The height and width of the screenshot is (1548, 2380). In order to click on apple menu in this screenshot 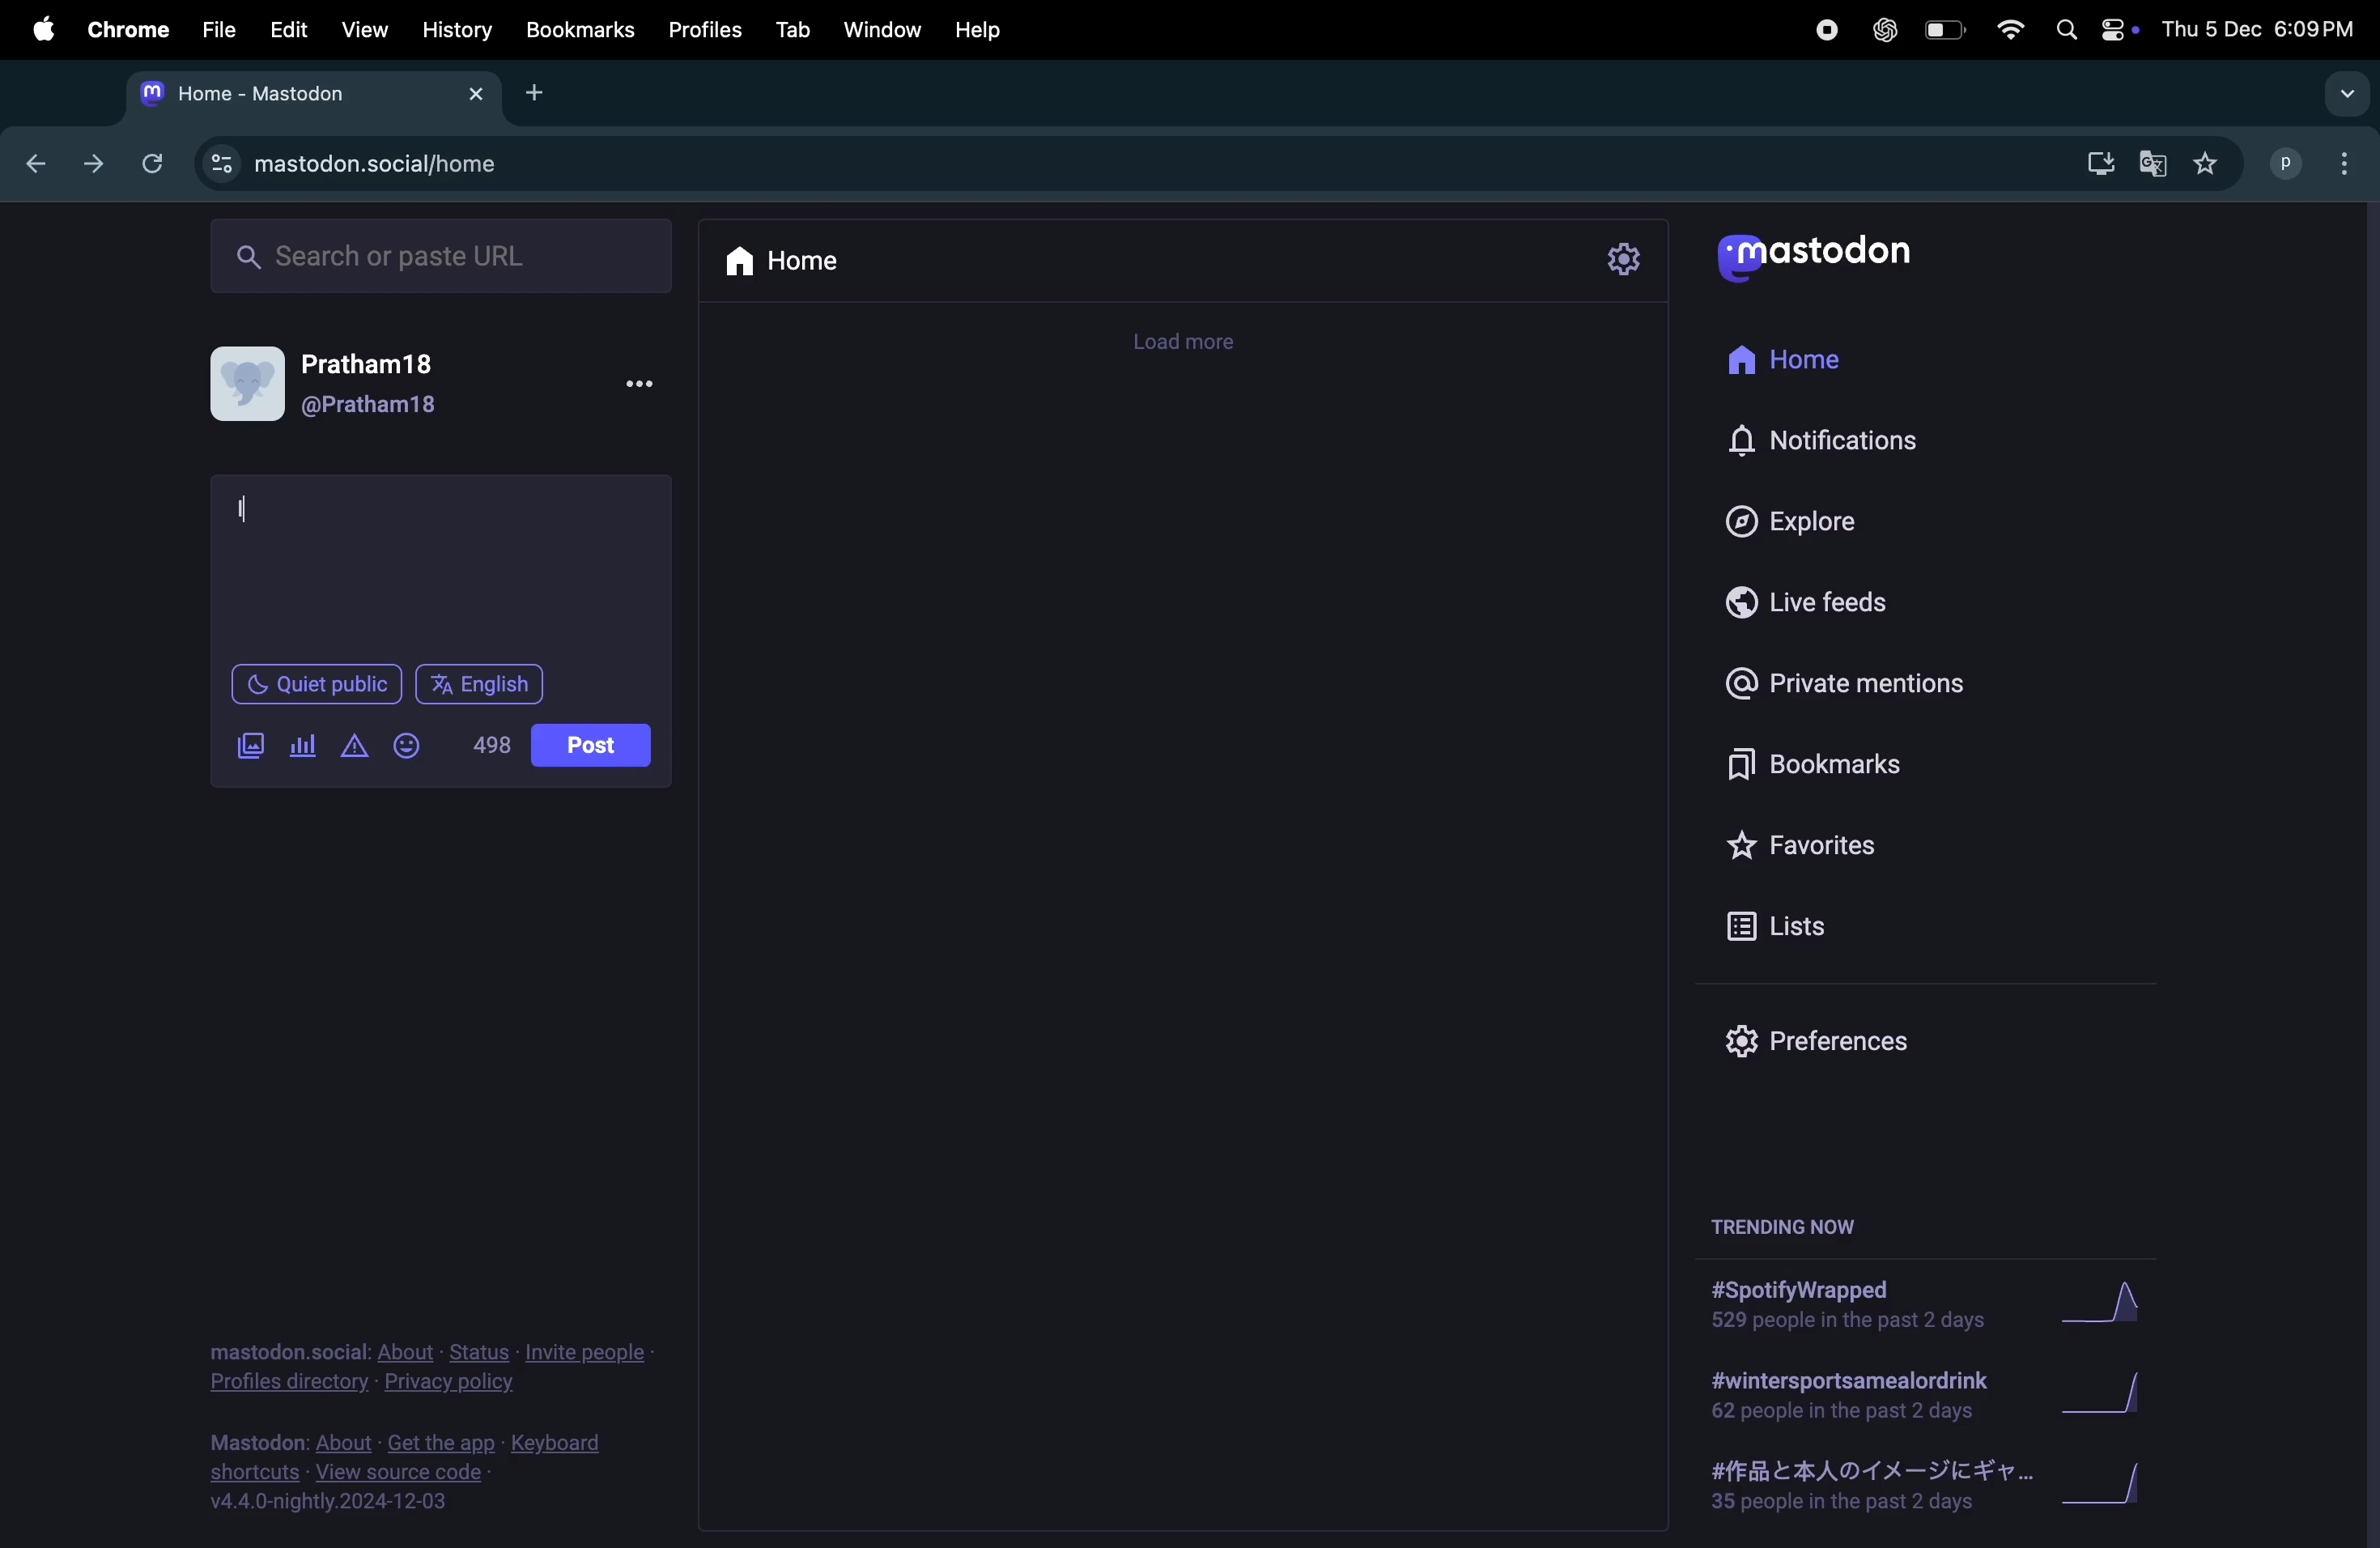, I will do `click(41, 29)`.